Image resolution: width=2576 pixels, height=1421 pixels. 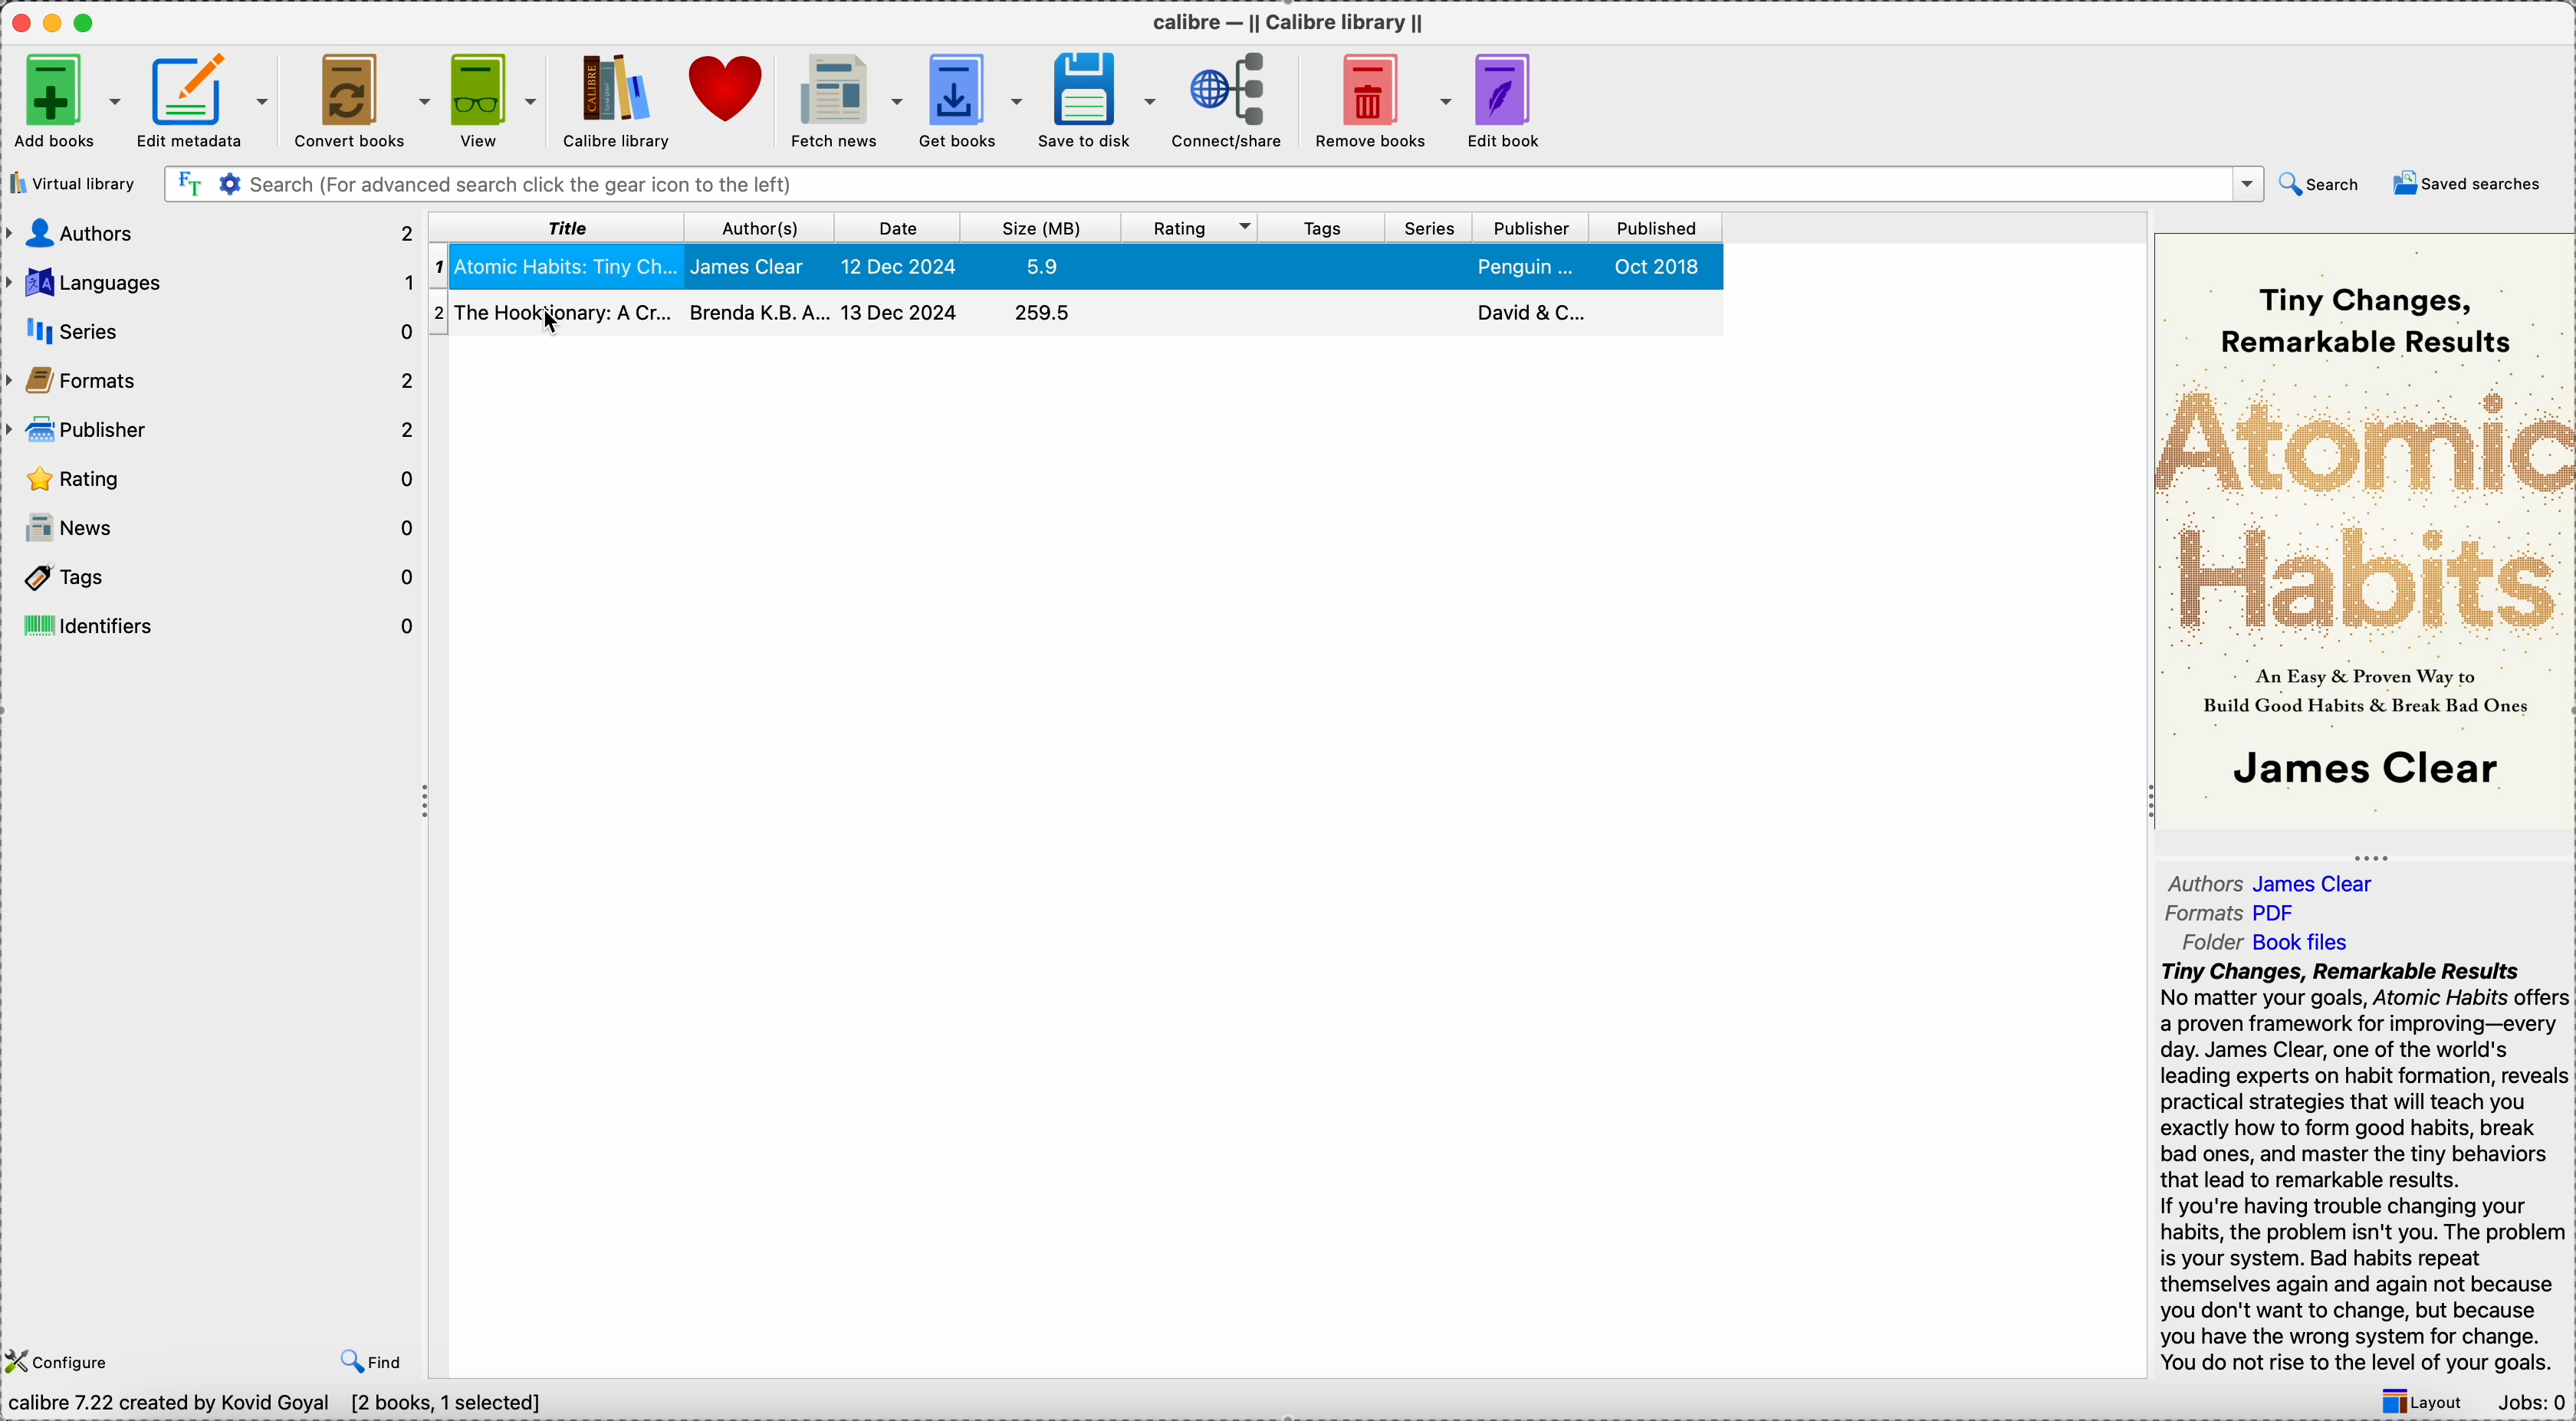 What do you see at coordinates (1075, 312) in the screenshot?
I see `The Hooktionary book details` at bounding box center [1075, 312].